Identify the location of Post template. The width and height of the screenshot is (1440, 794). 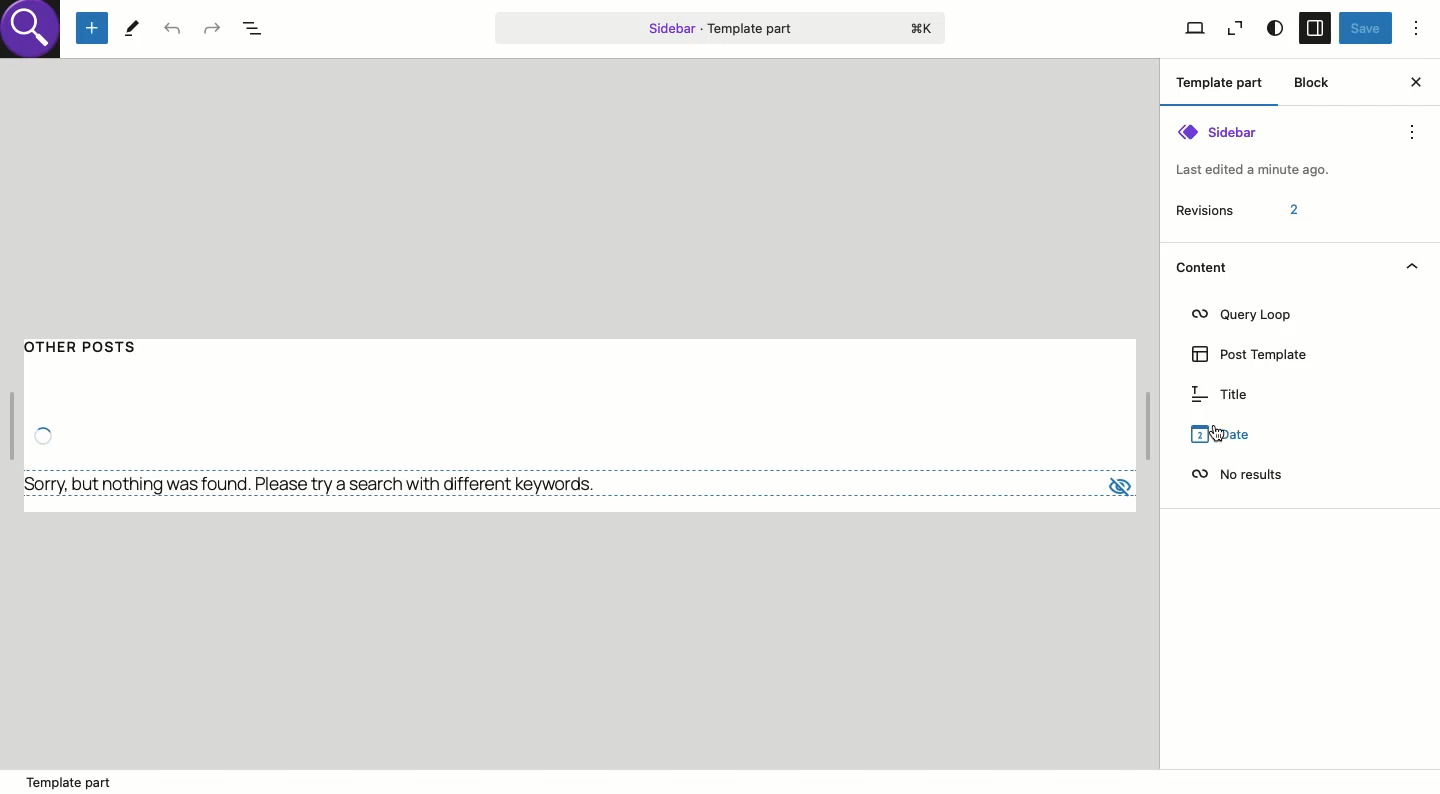
(1254, 355).